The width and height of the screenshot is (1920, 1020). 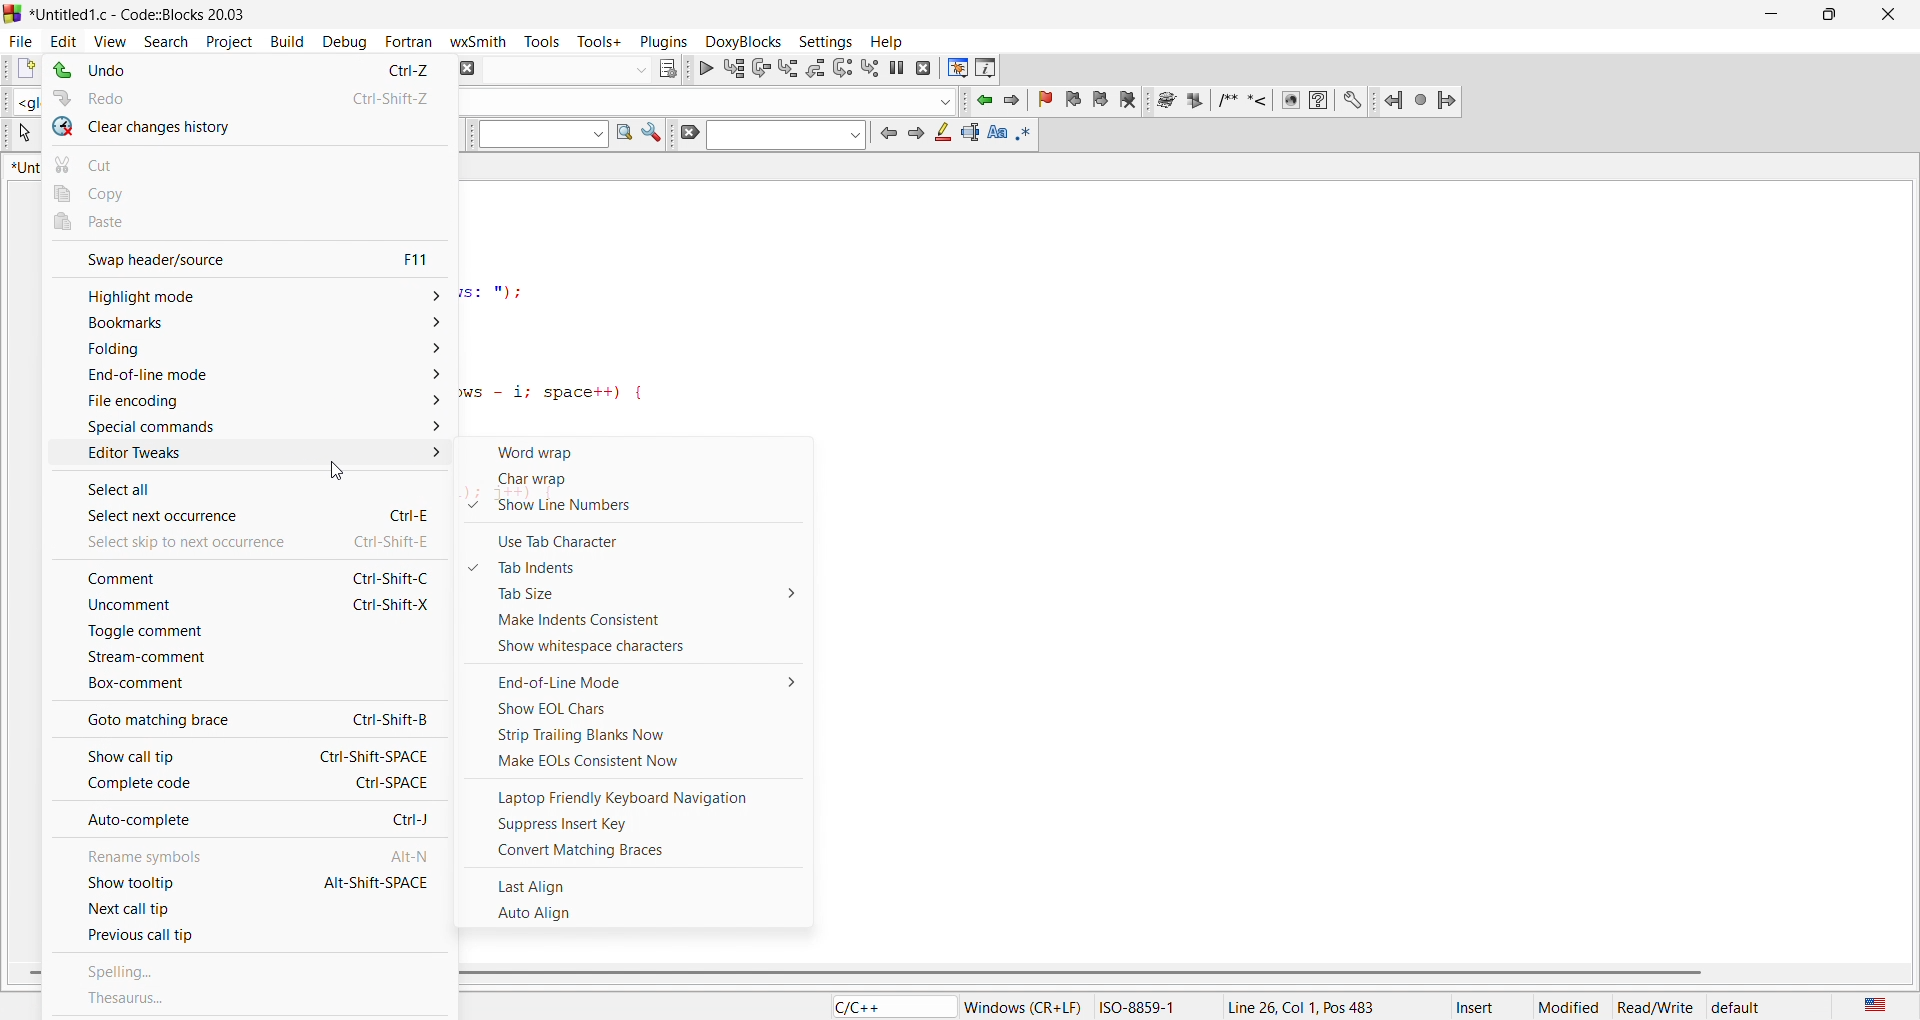 I want to click on maximize/resize, so click(x=1836, y=12).